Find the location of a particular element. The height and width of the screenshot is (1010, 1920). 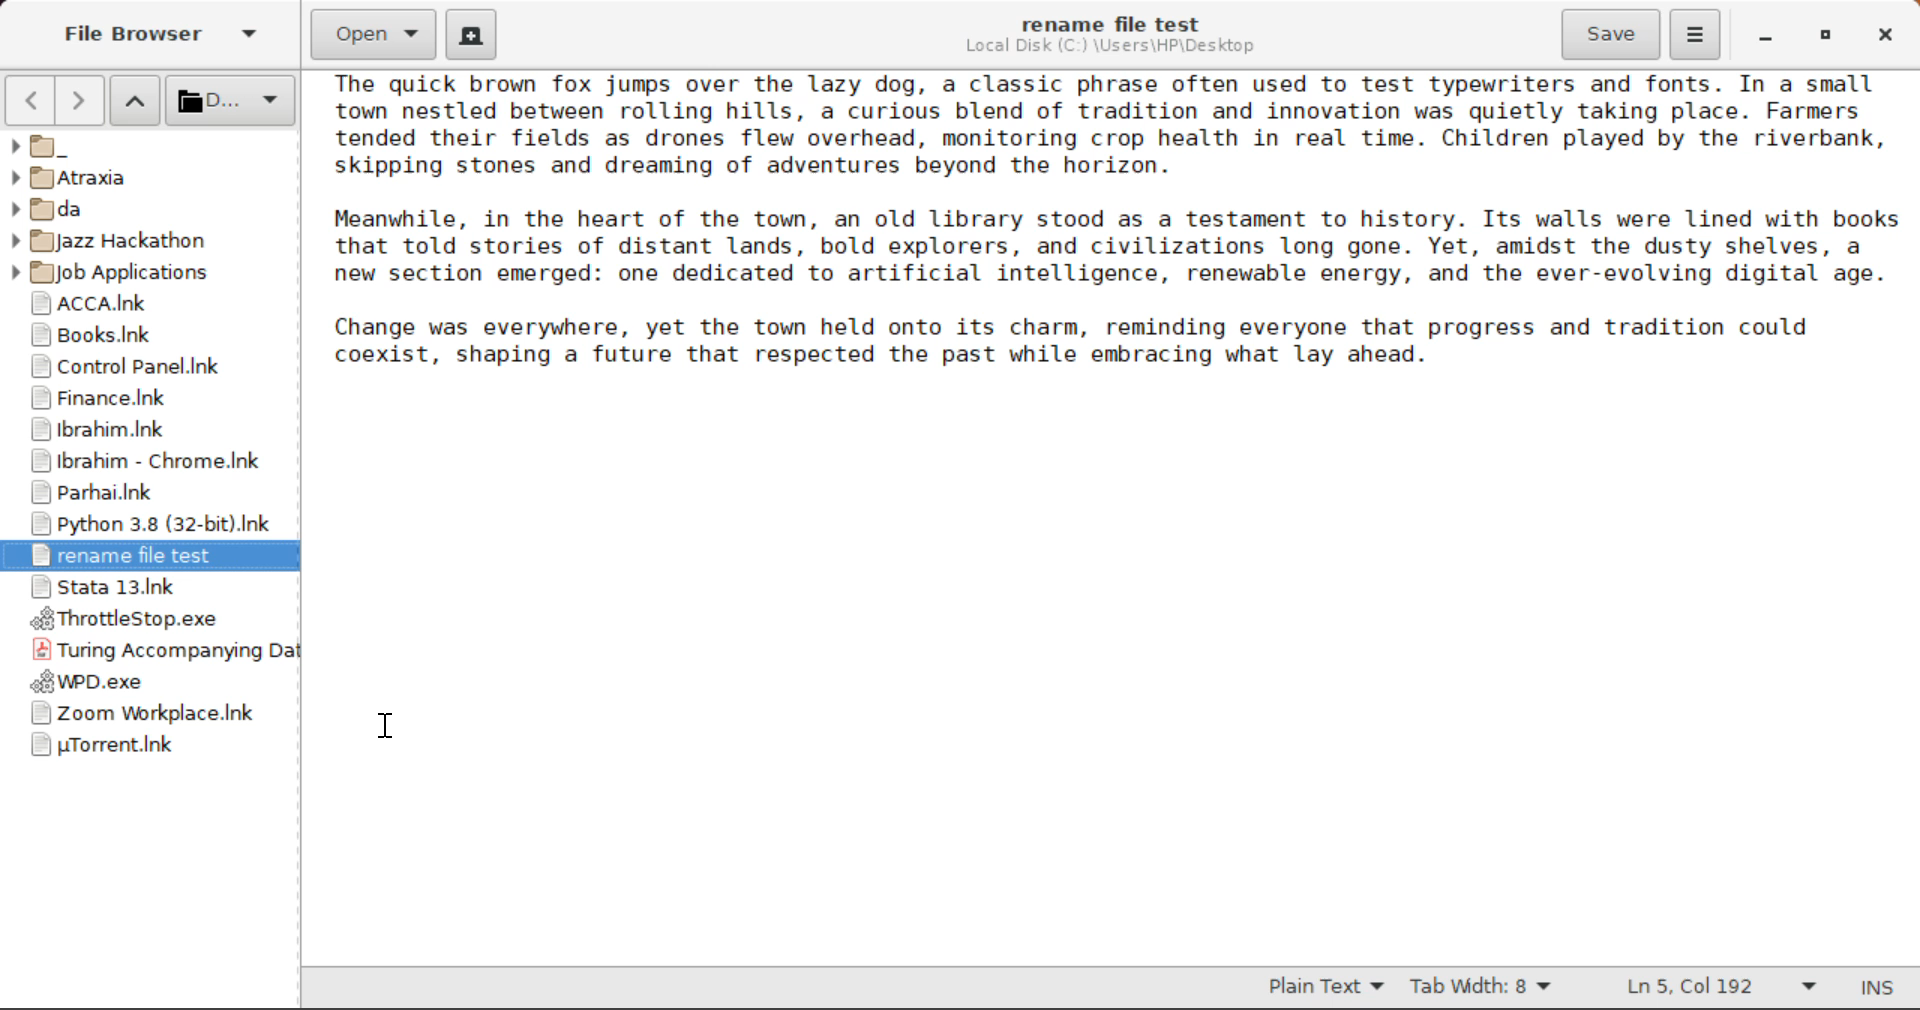

Turing Accompanying Data File is located at coordinates (154, 651).